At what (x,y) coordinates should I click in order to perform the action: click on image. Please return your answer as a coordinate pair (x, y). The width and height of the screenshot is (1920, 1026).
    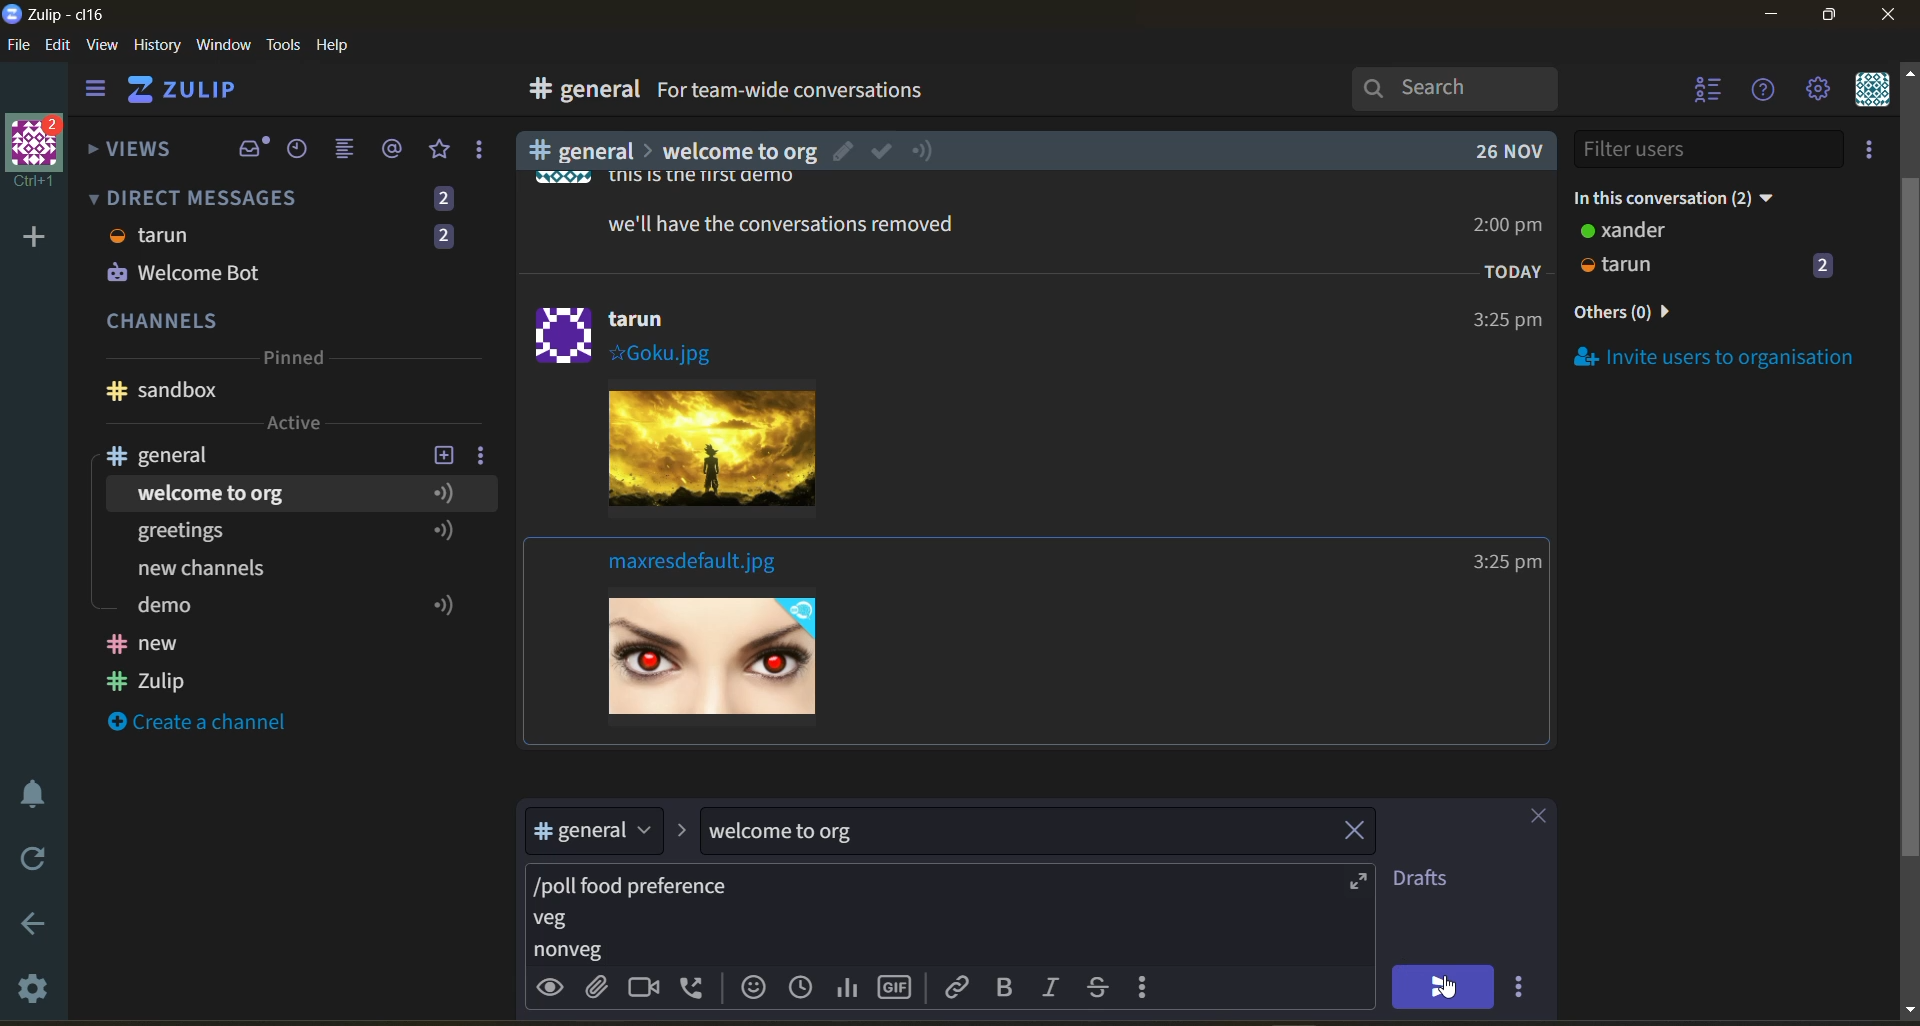
    Looking at the image, I should click on (710, 658).